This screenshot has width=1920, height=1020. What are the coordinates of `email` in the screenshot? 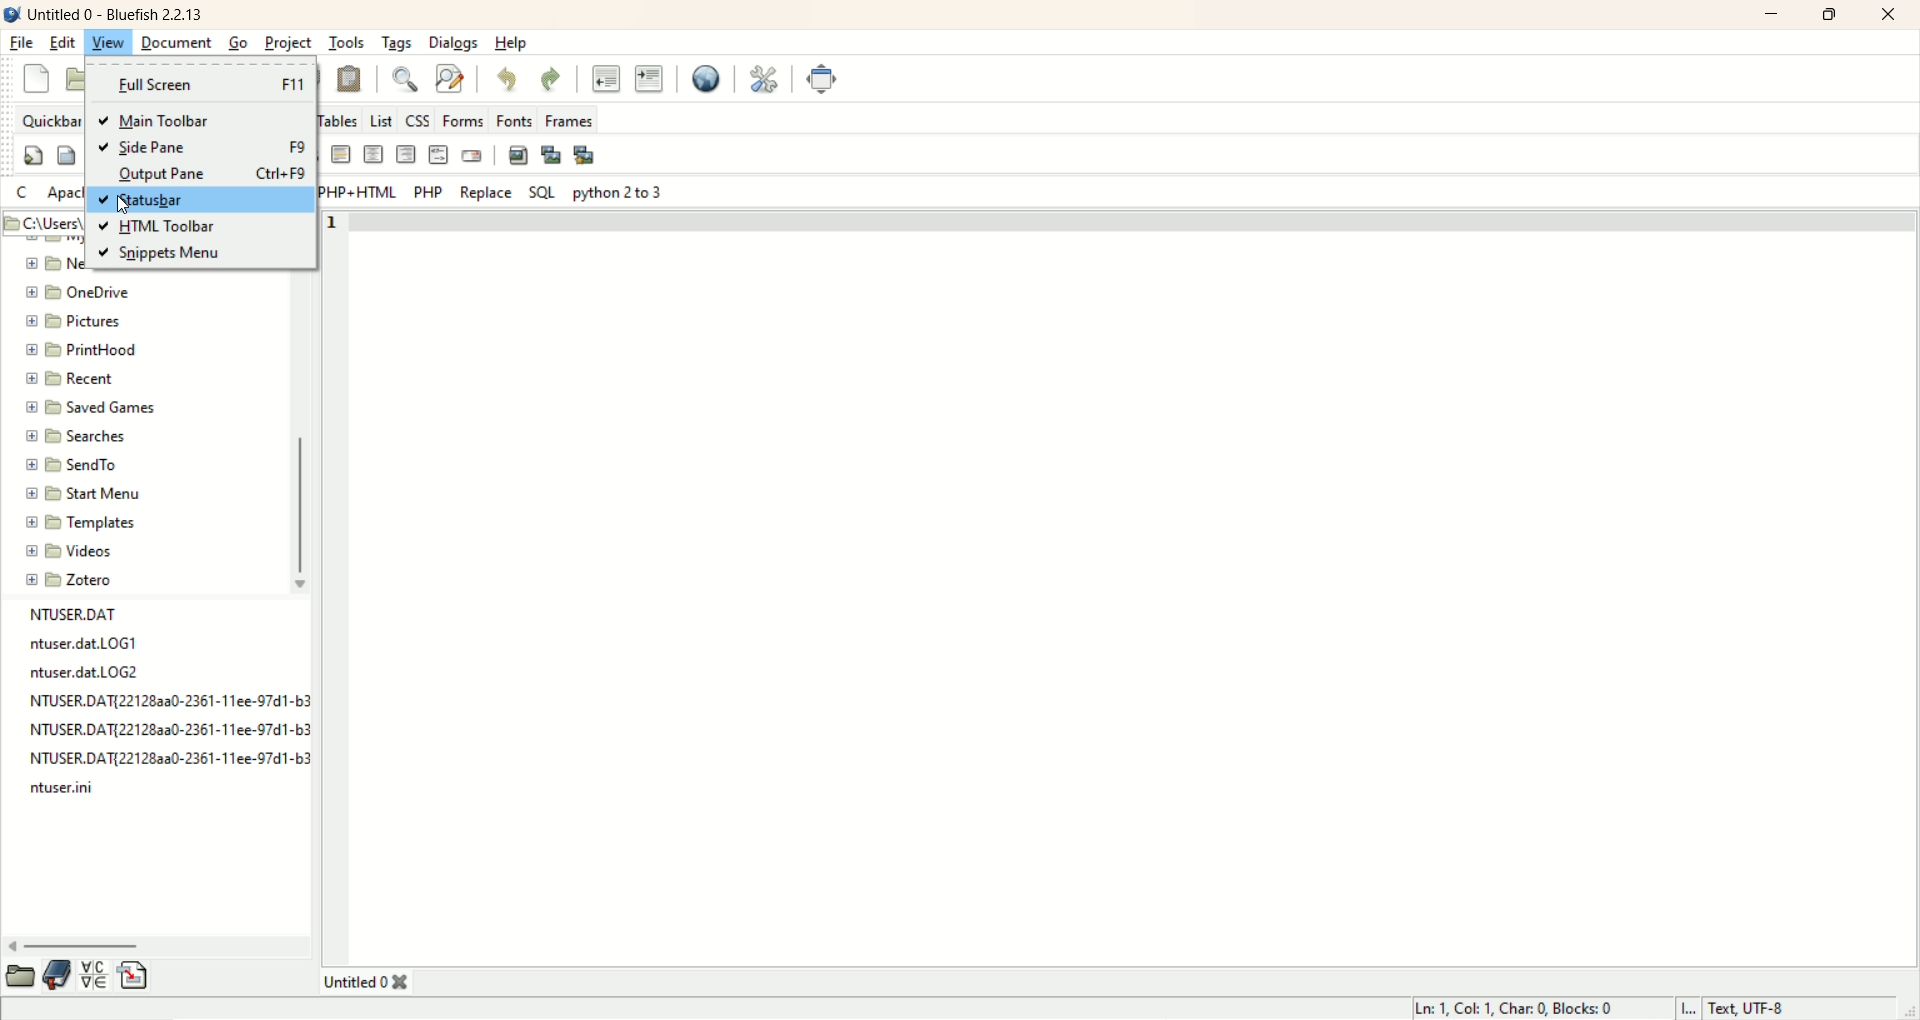 It's located at (473, 155).